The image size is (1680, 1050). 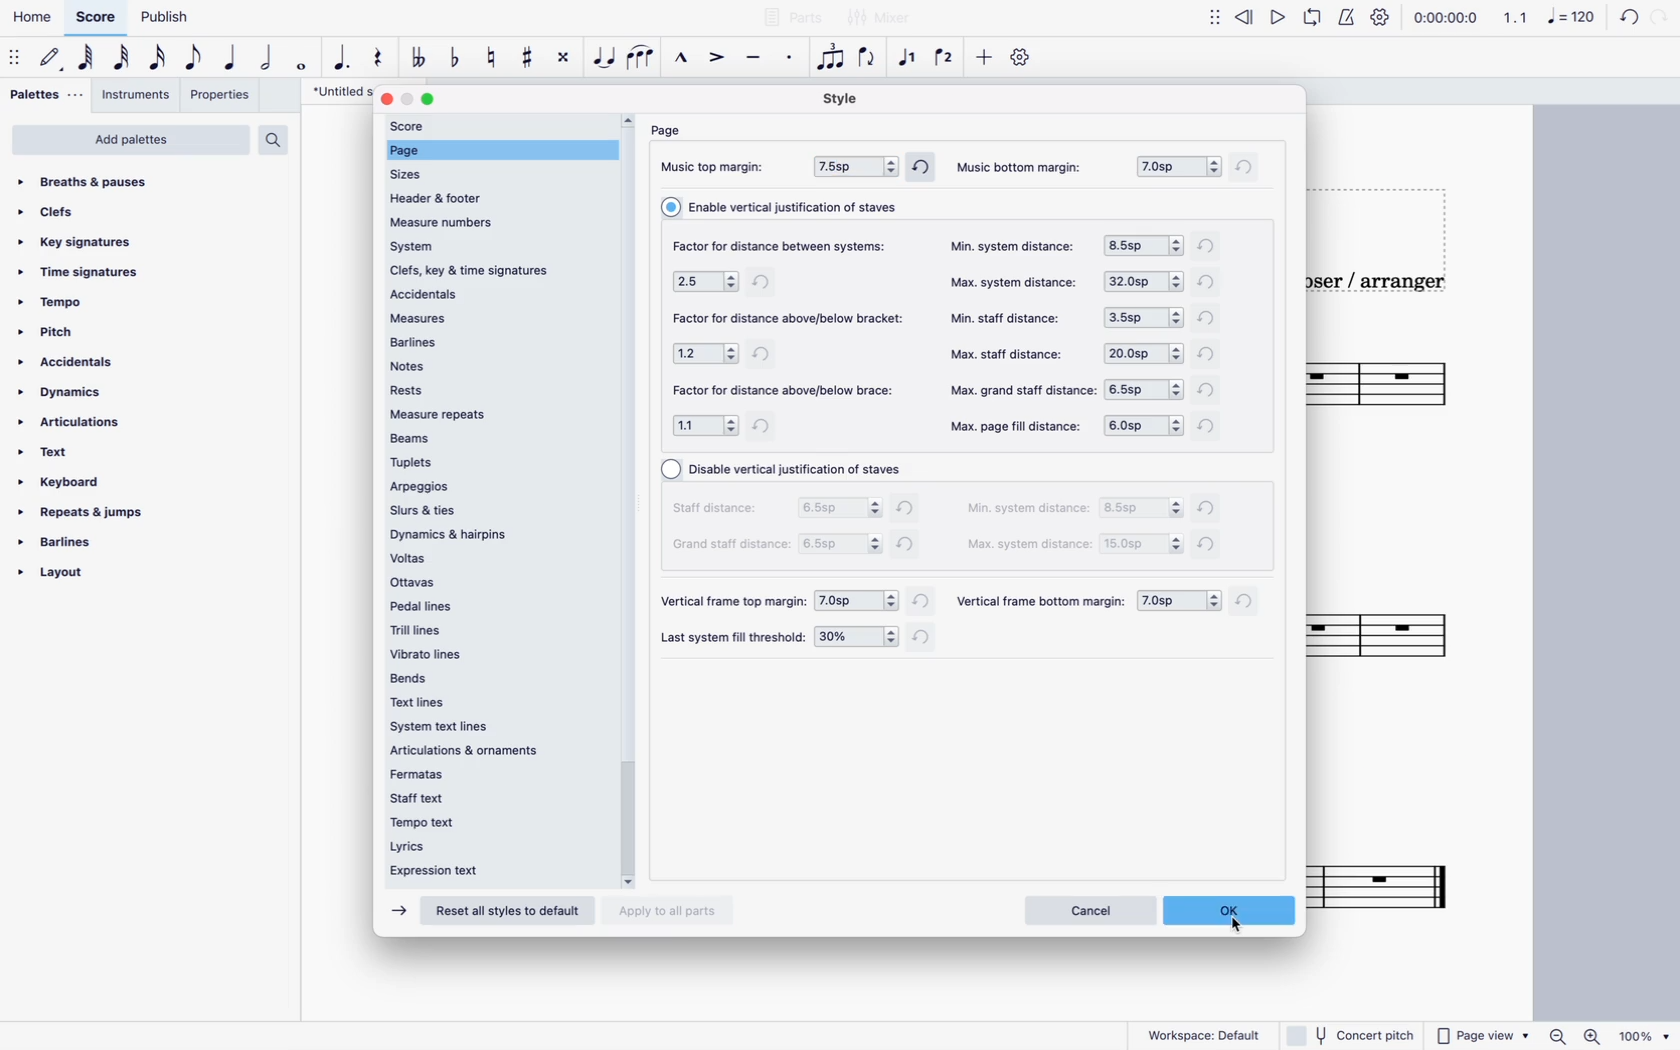 I want to click on refresh, so click(x=908, y=510).